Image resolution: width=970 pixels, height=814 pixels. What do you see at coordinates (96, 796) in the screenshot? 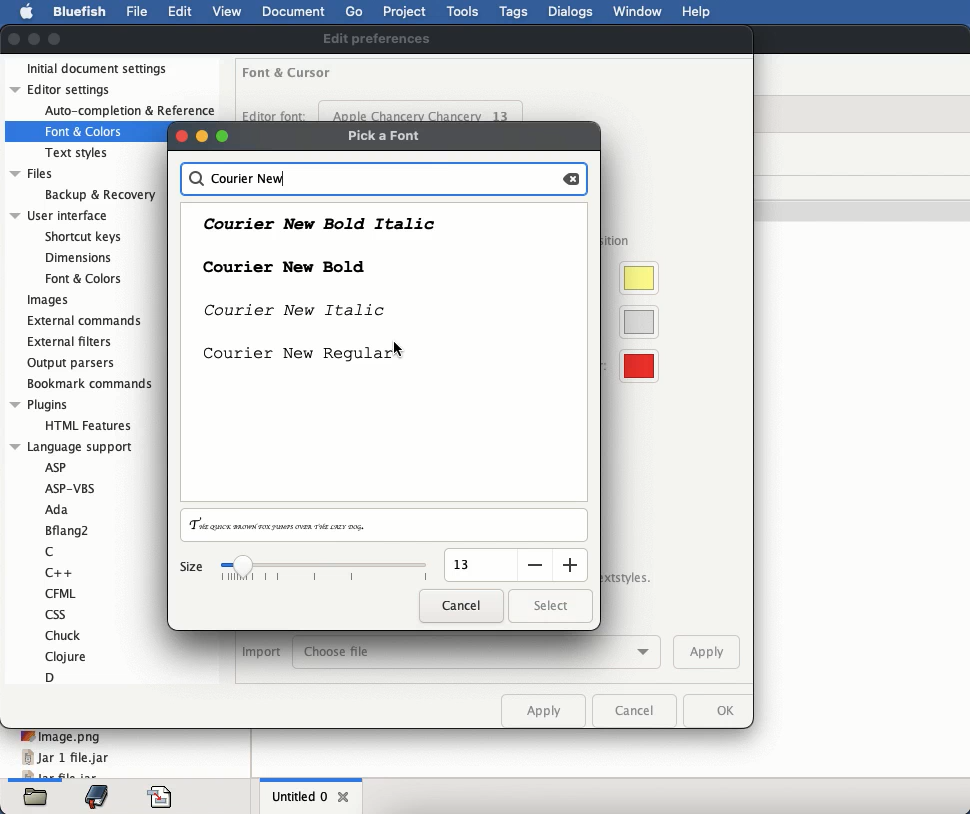
I see `bookmark` at bounding box center [96, 796].